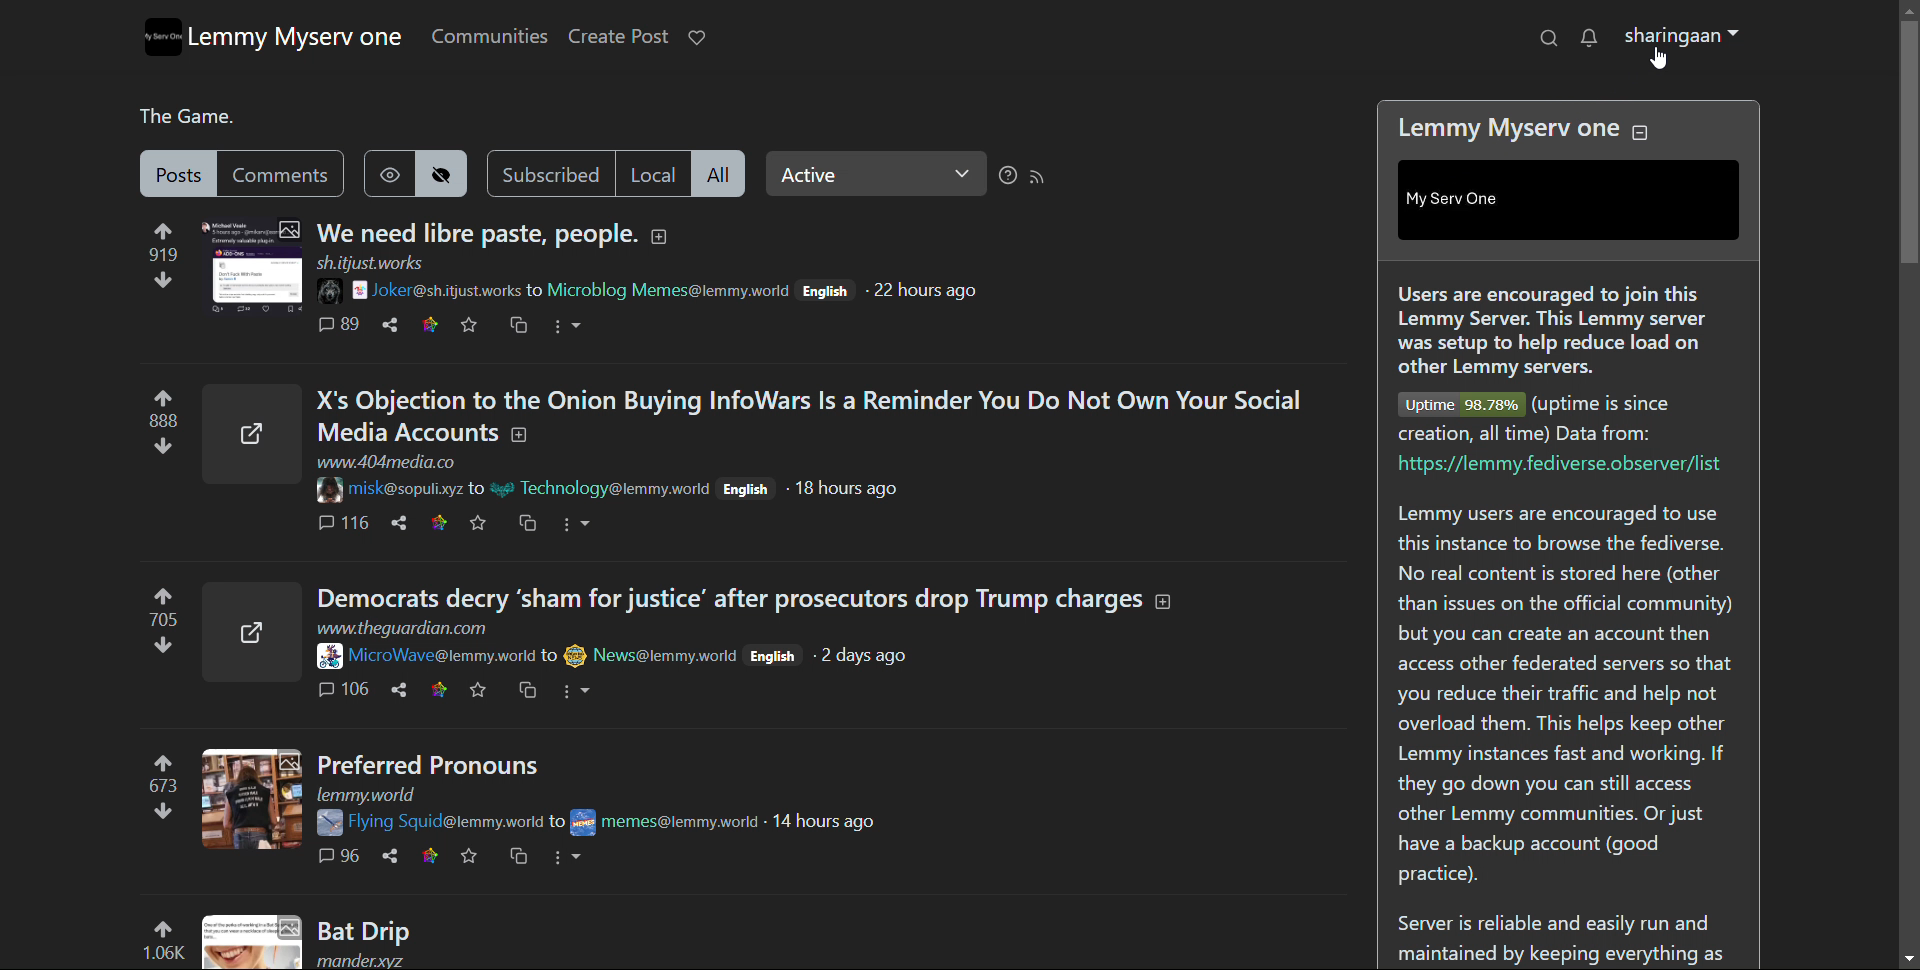 The height and width of the screenshot is (970, 1920). I want to click on link, so click(437, 854).